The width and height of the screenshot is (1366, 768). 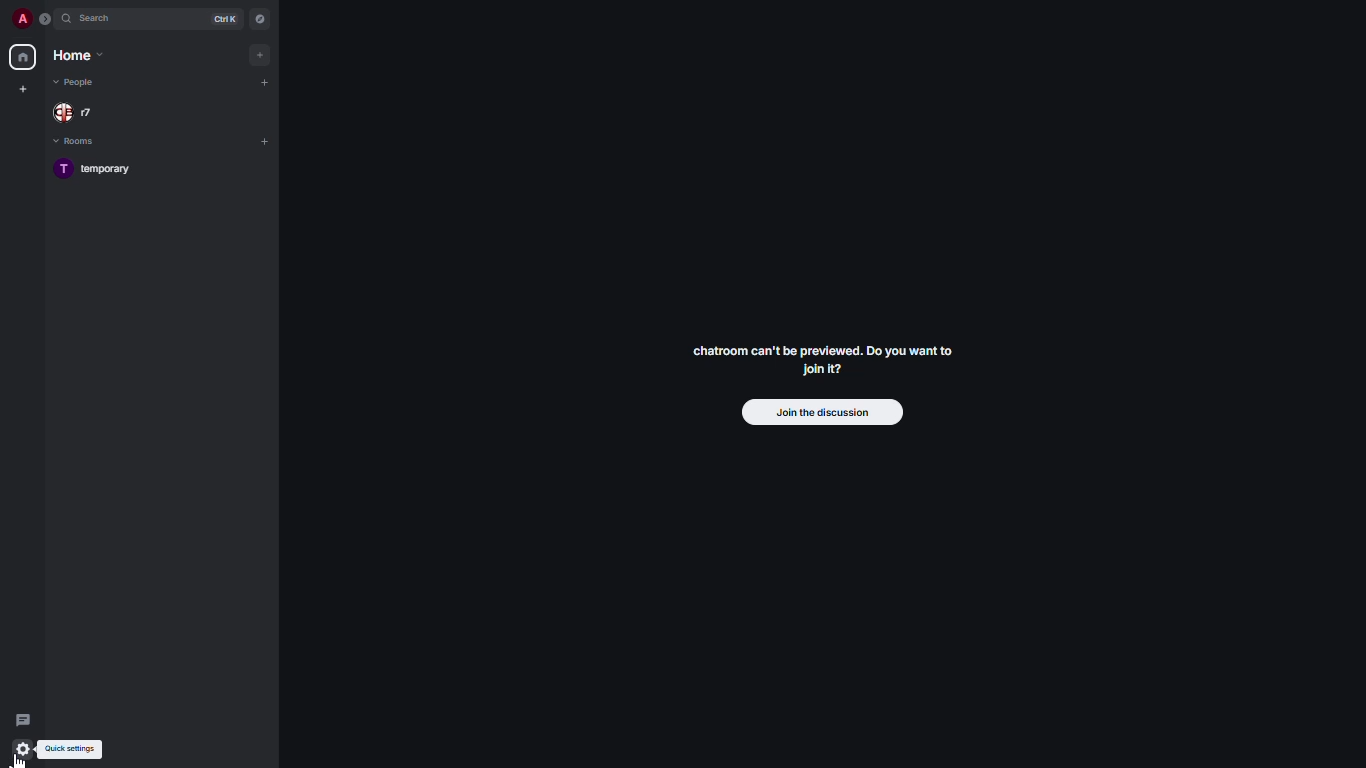 What do you see at coordinates (100, 170) in the screenshot?
I see `room` at bounding box center [100, 170].